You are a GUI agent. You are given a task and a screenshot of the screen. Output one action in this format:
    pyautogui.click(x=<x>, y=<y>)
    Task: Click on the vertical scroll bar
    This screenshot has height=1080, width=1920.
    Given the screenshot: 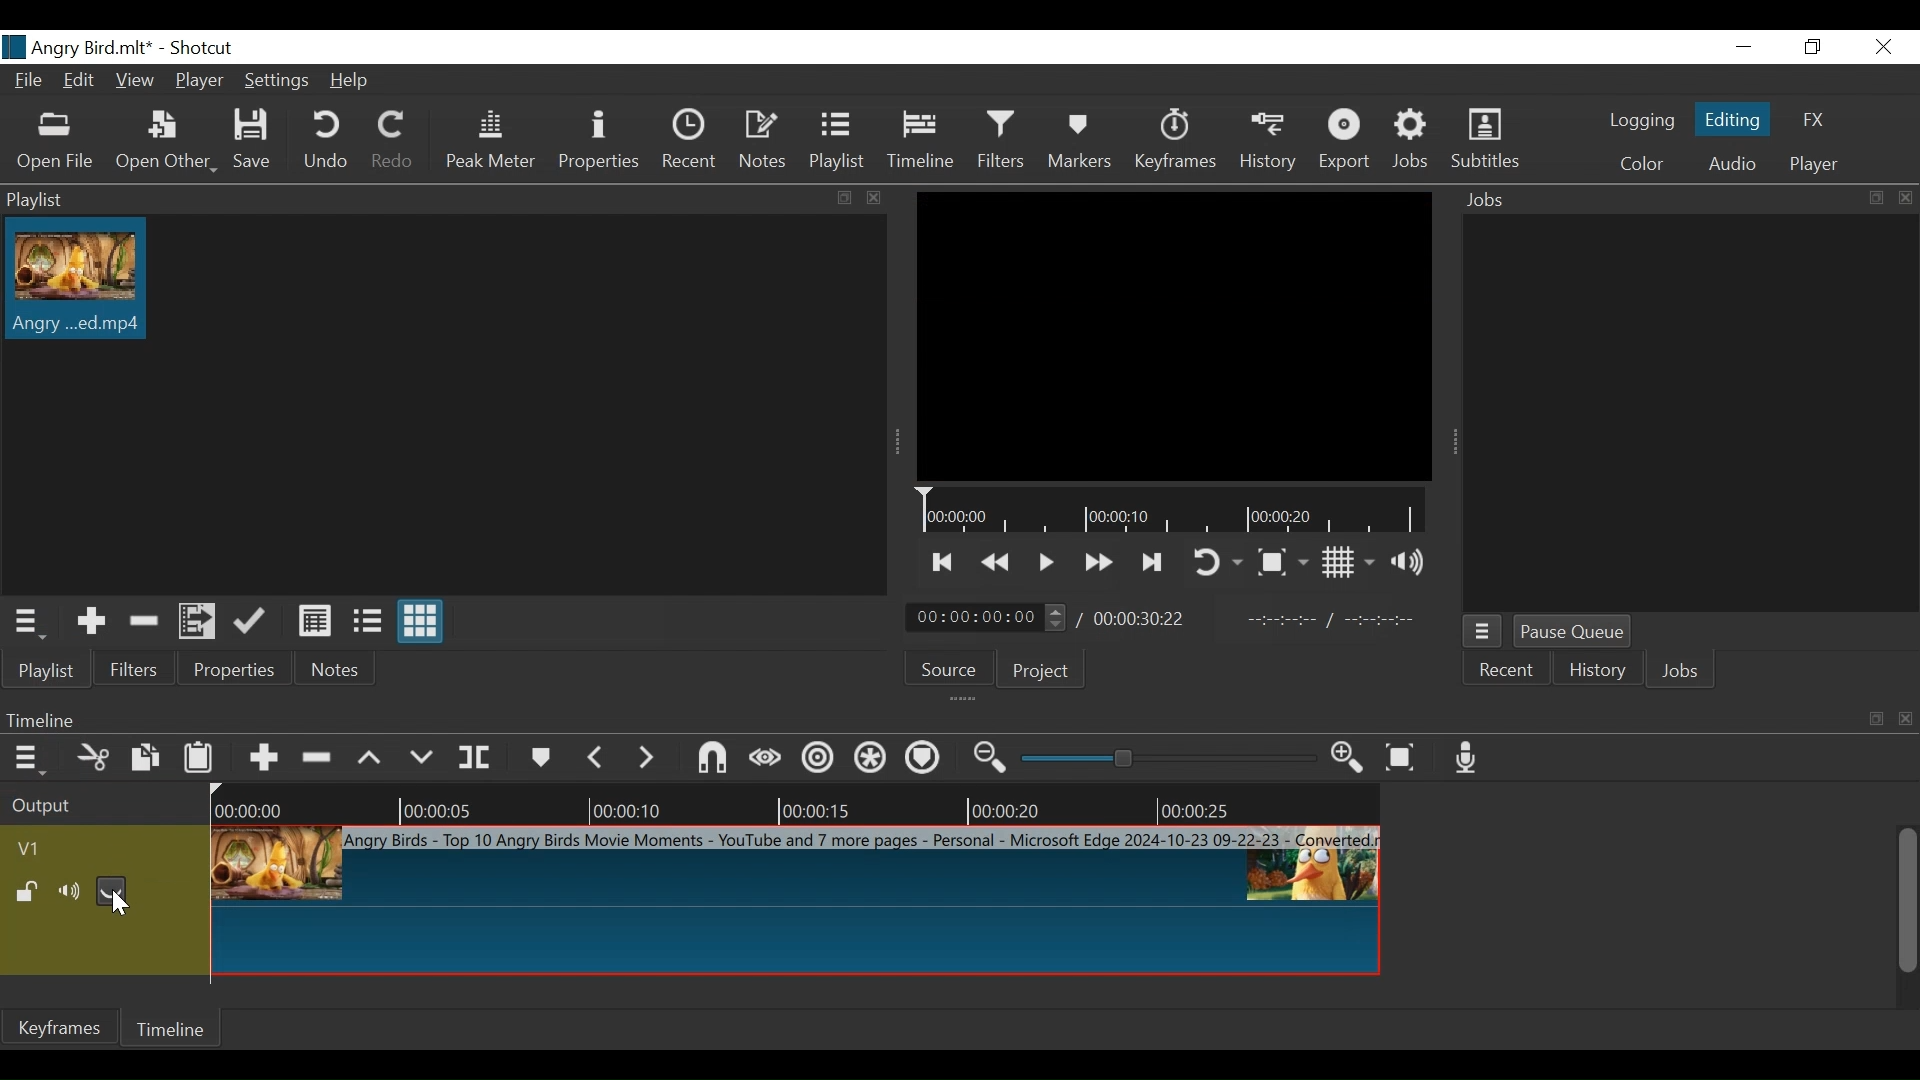 What is the action you would take?
    pyautogui.click(x=1898, y=920)
    